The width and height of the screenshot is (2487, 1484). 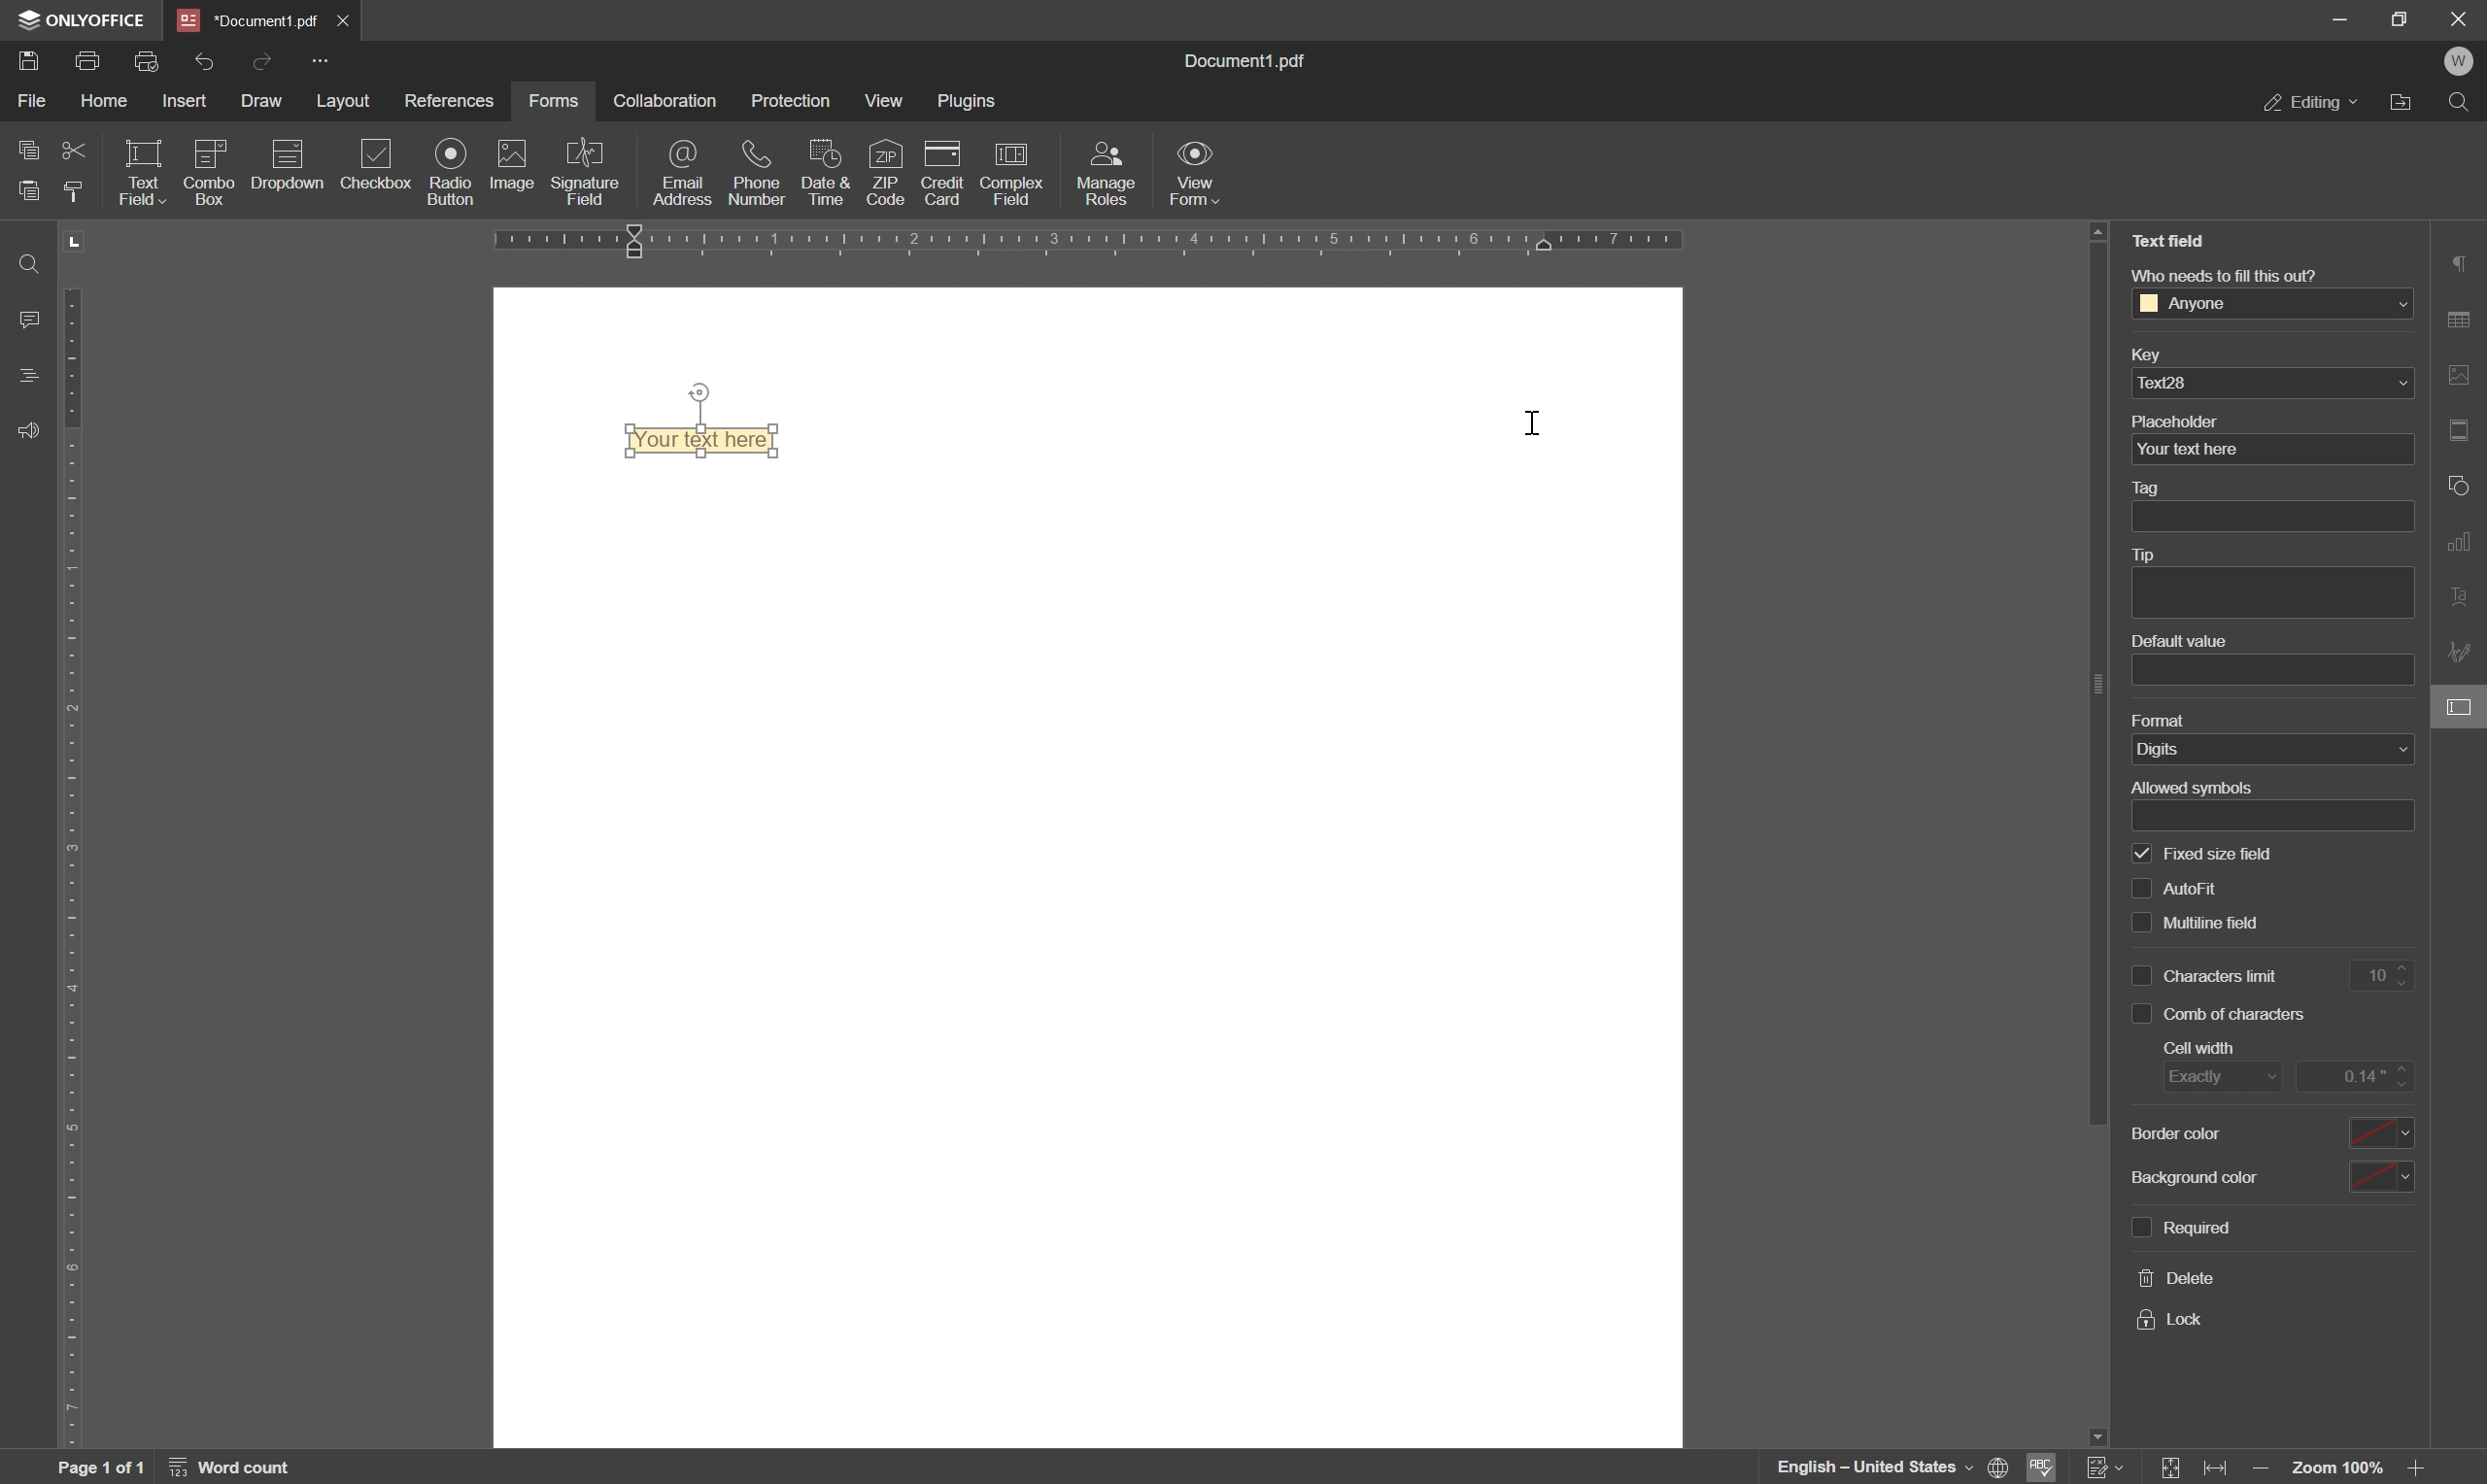 What do you see at coordinates (887, 174) in the screenshot?
I see `zip code` at bounding box center [887, 174].